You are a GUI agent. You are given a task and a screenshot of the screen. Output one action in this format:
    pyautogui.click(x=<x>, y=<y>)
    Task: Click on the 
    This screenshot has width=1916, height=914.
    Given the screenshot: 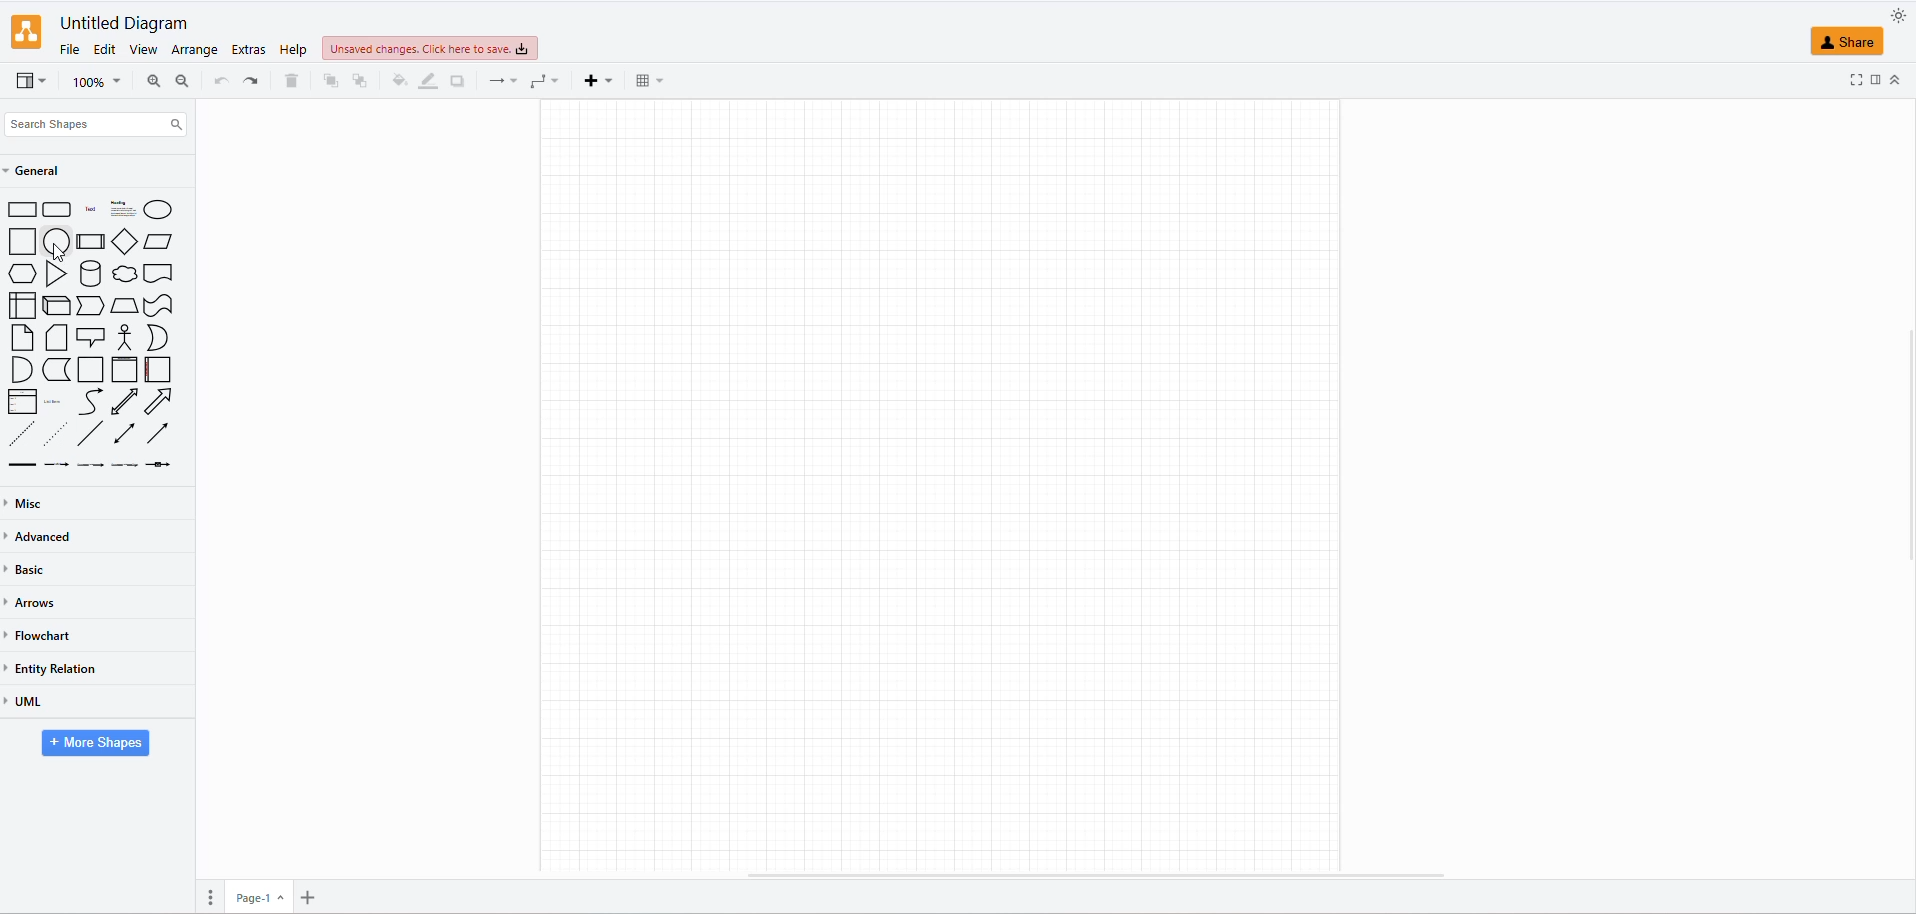 What is the action you would take?
    pyautogui.click(x=160, y=402)
    